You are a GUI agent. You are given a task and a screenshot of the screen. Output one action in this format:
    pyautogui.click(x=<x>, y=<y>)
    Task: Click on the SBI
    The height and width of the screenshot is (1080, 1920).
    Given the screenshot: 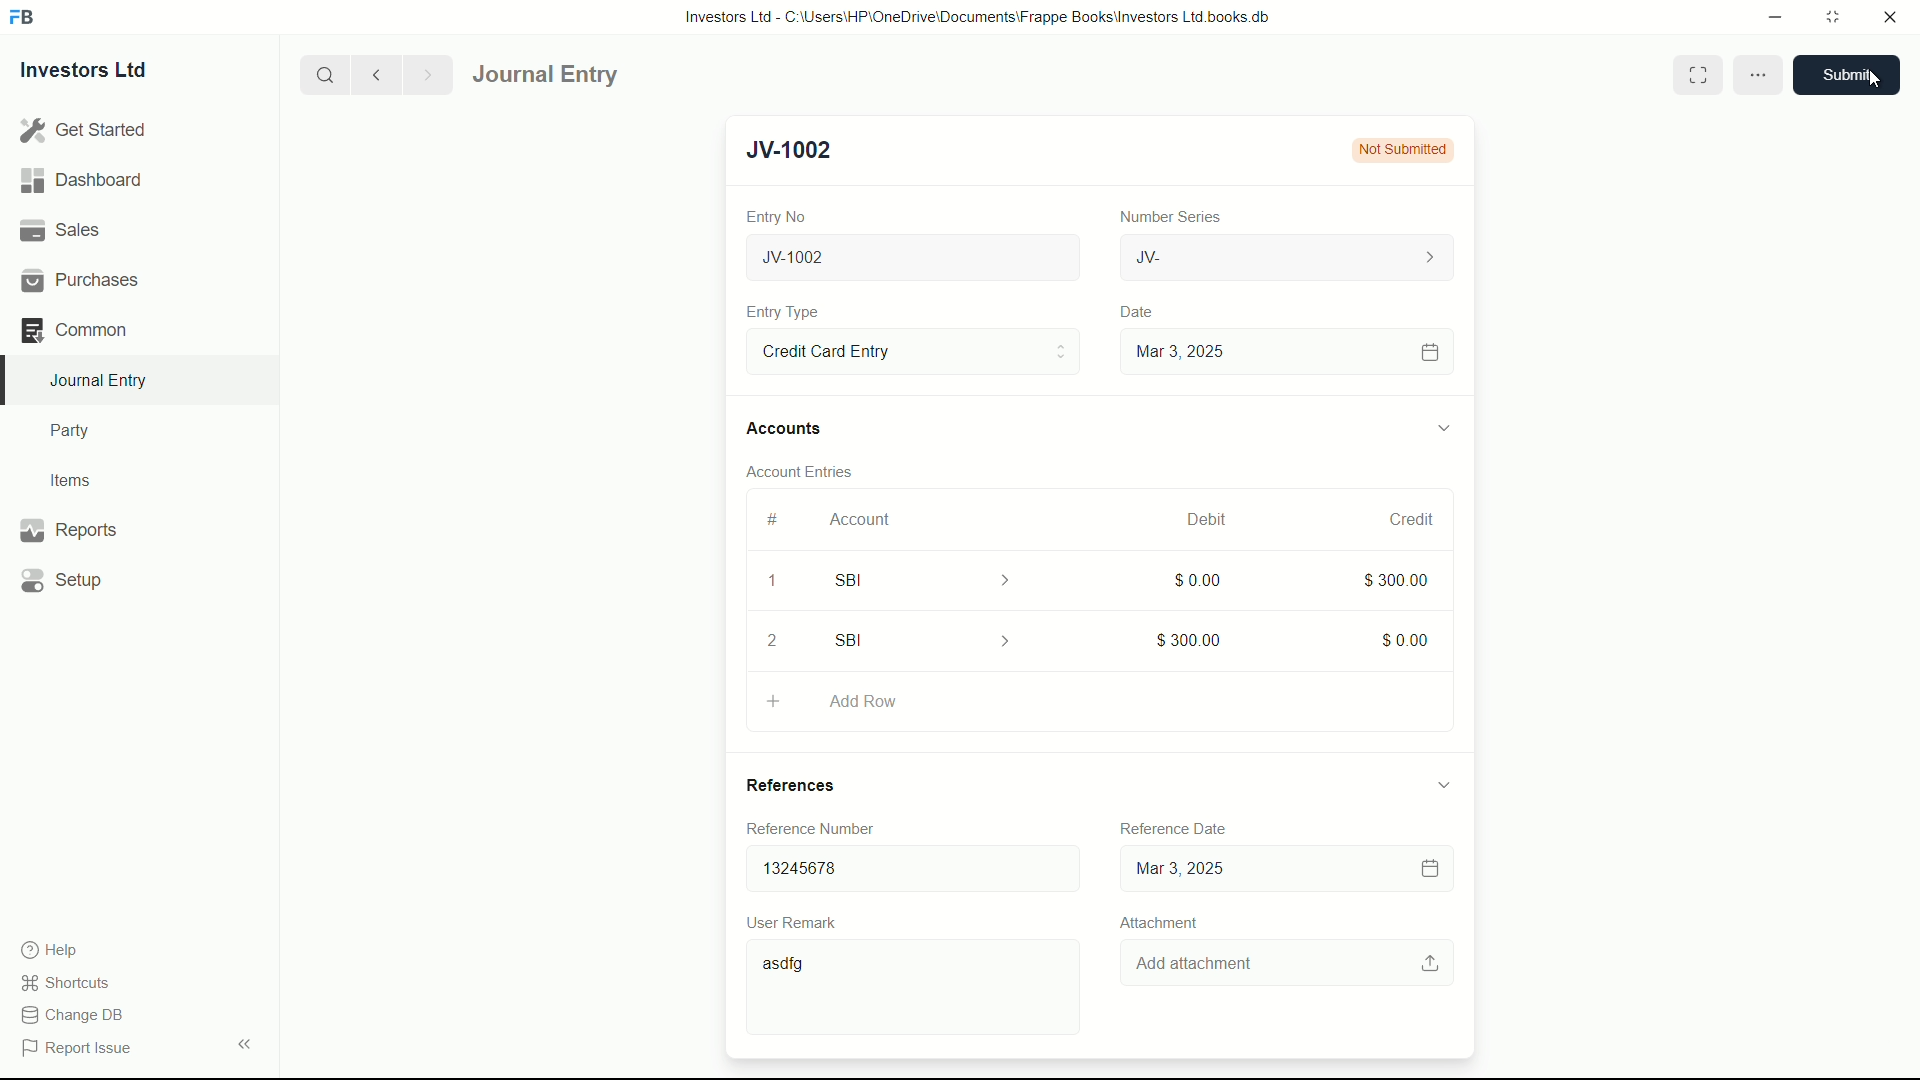 What is the action you would take?
    pyautogui.click(x=928, y=640)
    